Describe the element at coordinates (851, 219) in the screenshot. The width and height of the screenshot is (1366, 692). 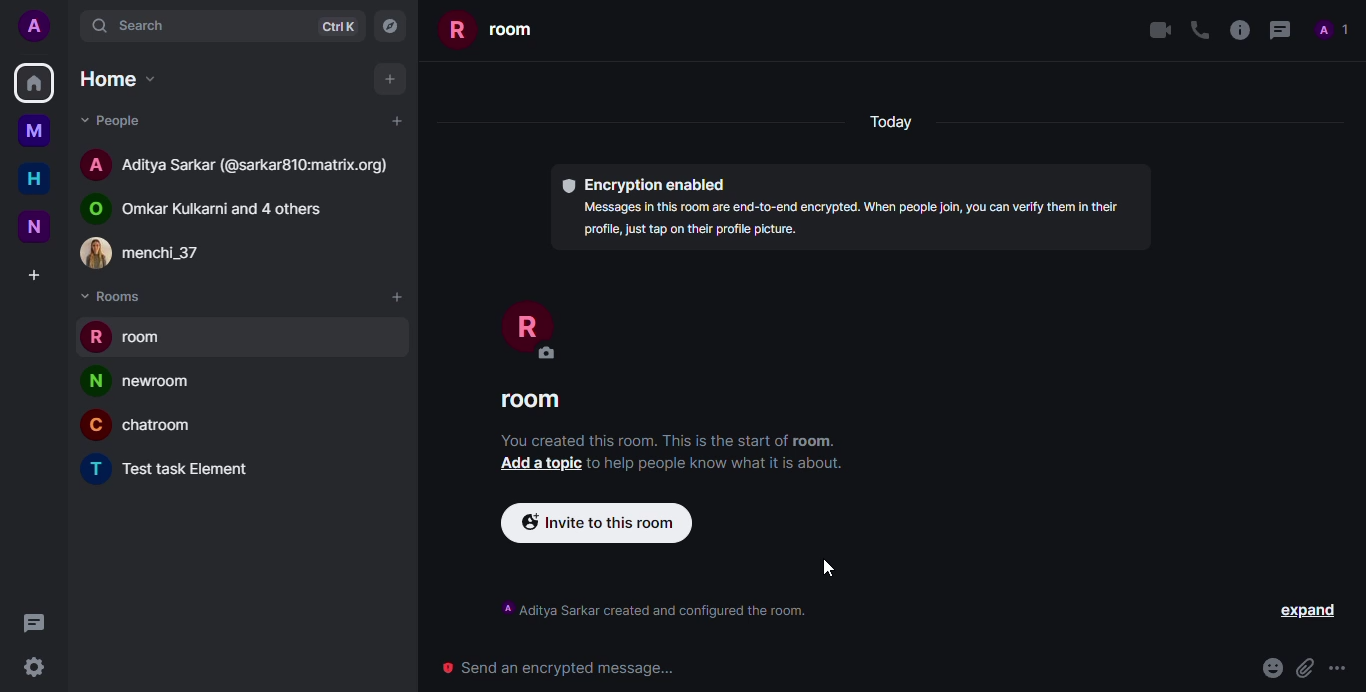
I see `Messages in this room are end-to-end encrypted. When people join, you can verify them in their
profile, just tap on their profil picture.` at that location.